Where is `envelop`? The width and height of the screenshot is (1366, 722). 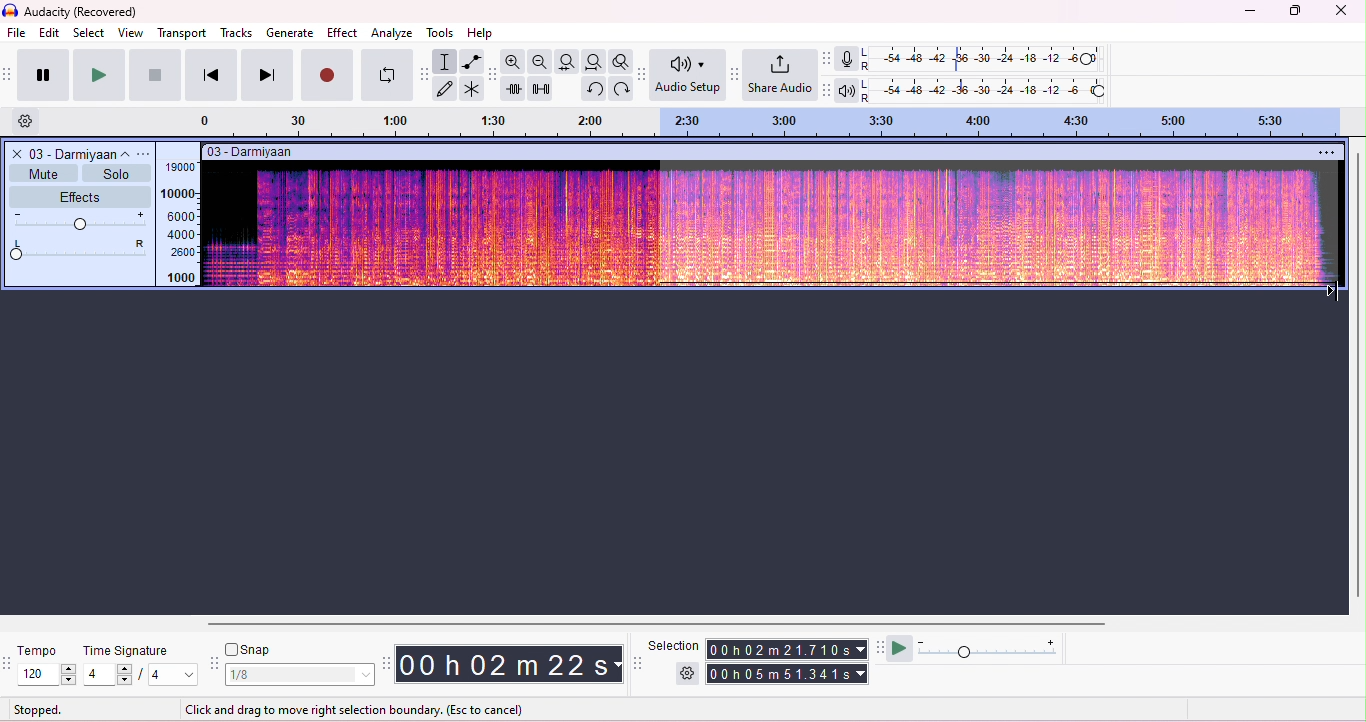
envelop is located at coordinates (470, 61).